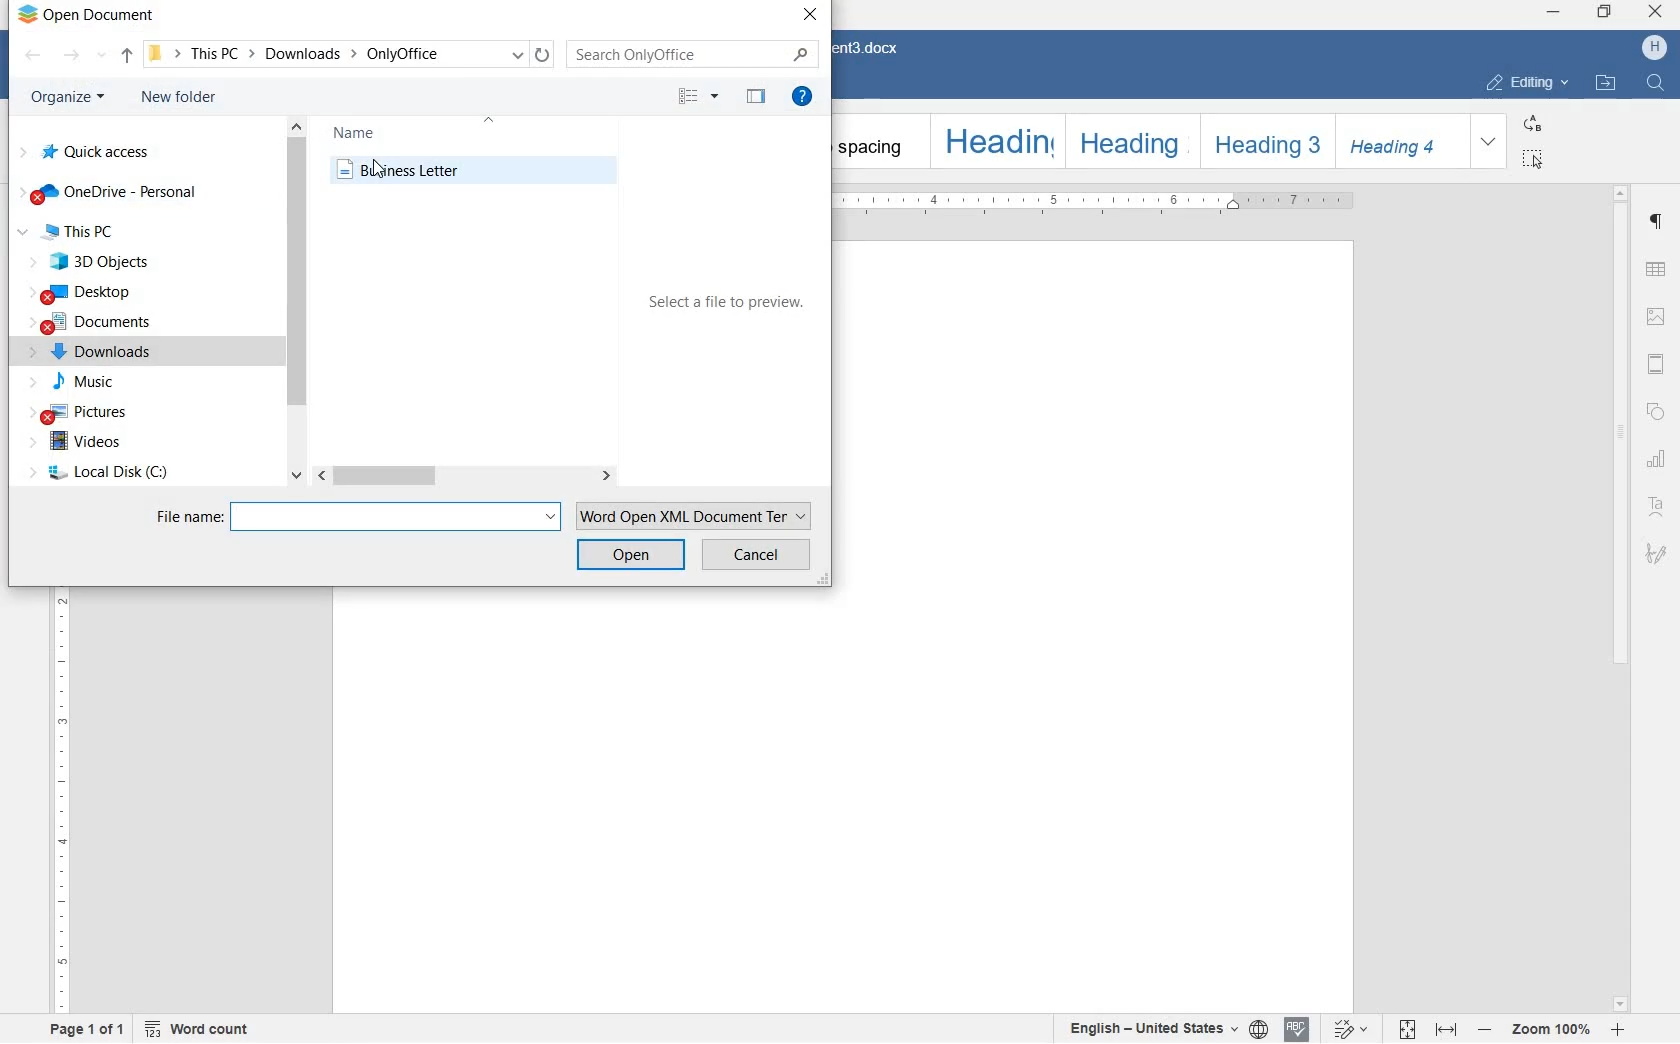 The height and width of the screenshot is (1044, 1680). What do you see at coordinates (97, 152) in the screenshot?
I see `quick access` at bounding box center [97, 152].